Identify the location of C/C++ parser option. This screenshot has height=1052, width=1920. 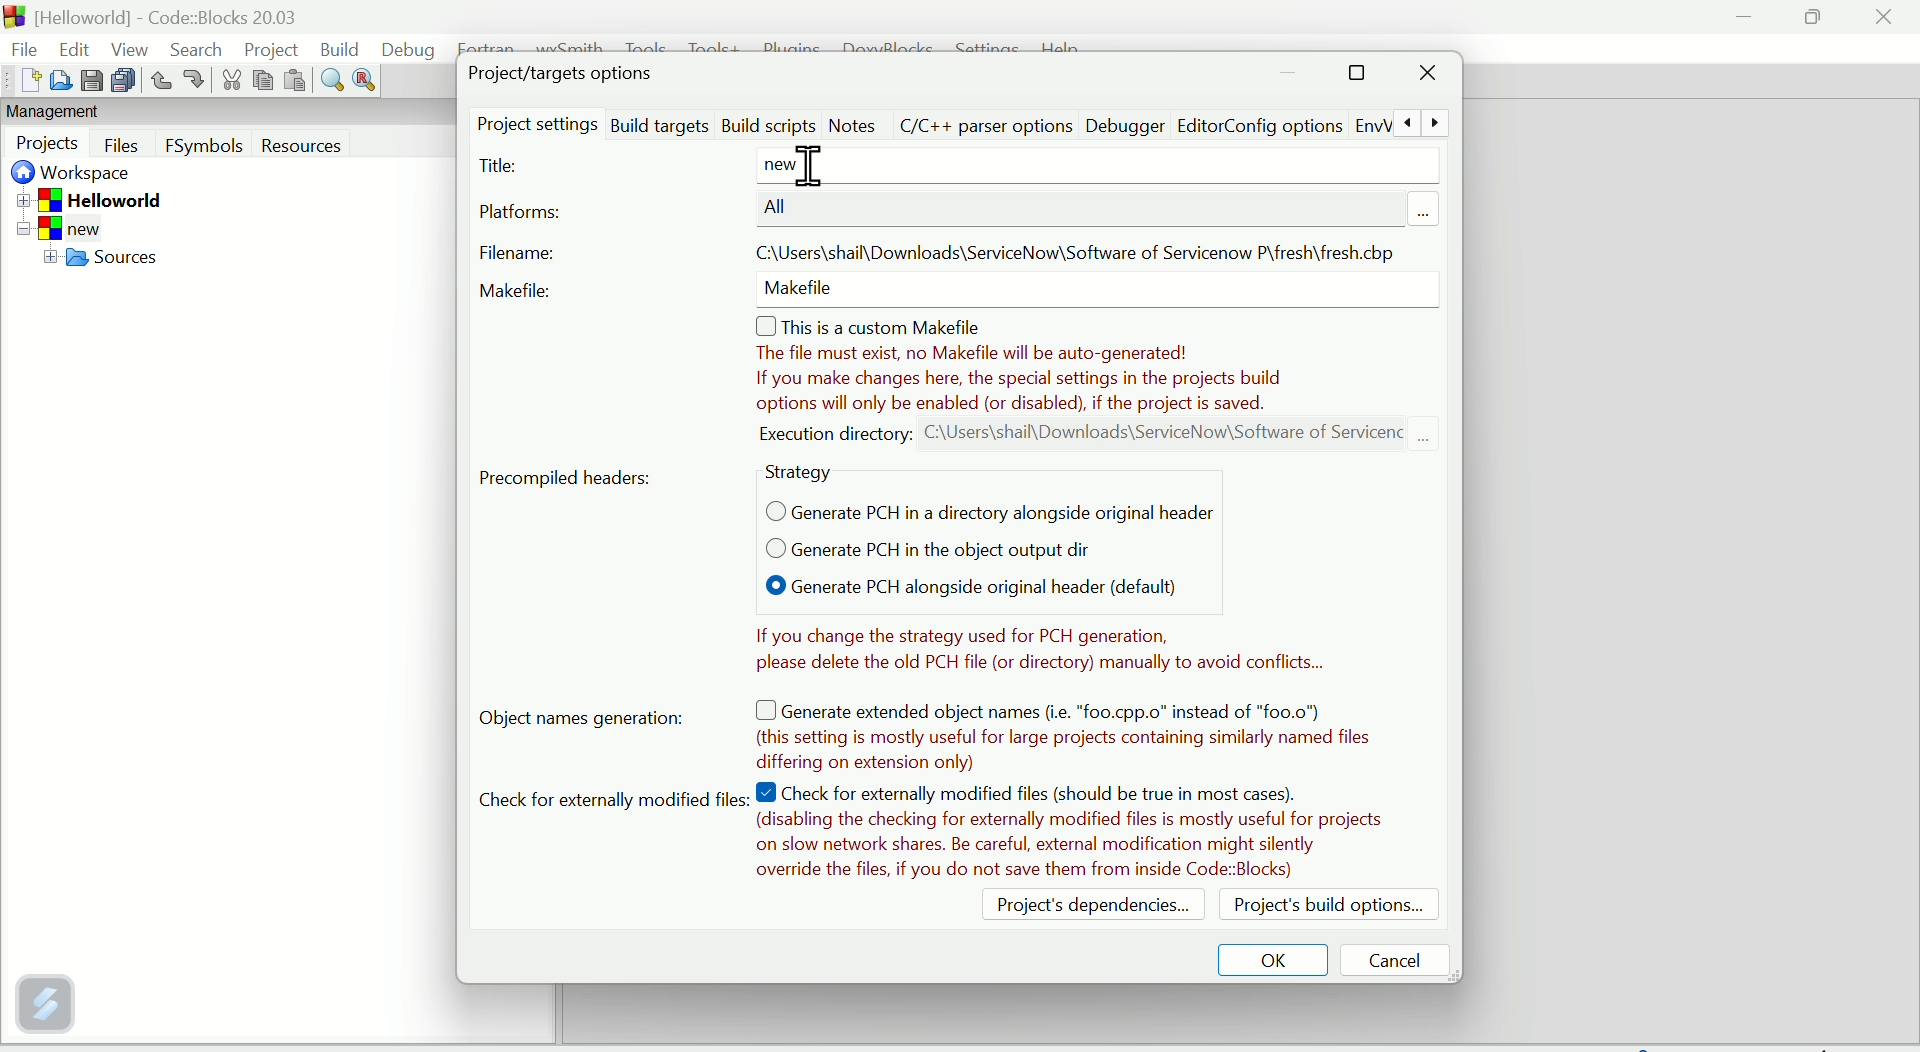
(987, 122).